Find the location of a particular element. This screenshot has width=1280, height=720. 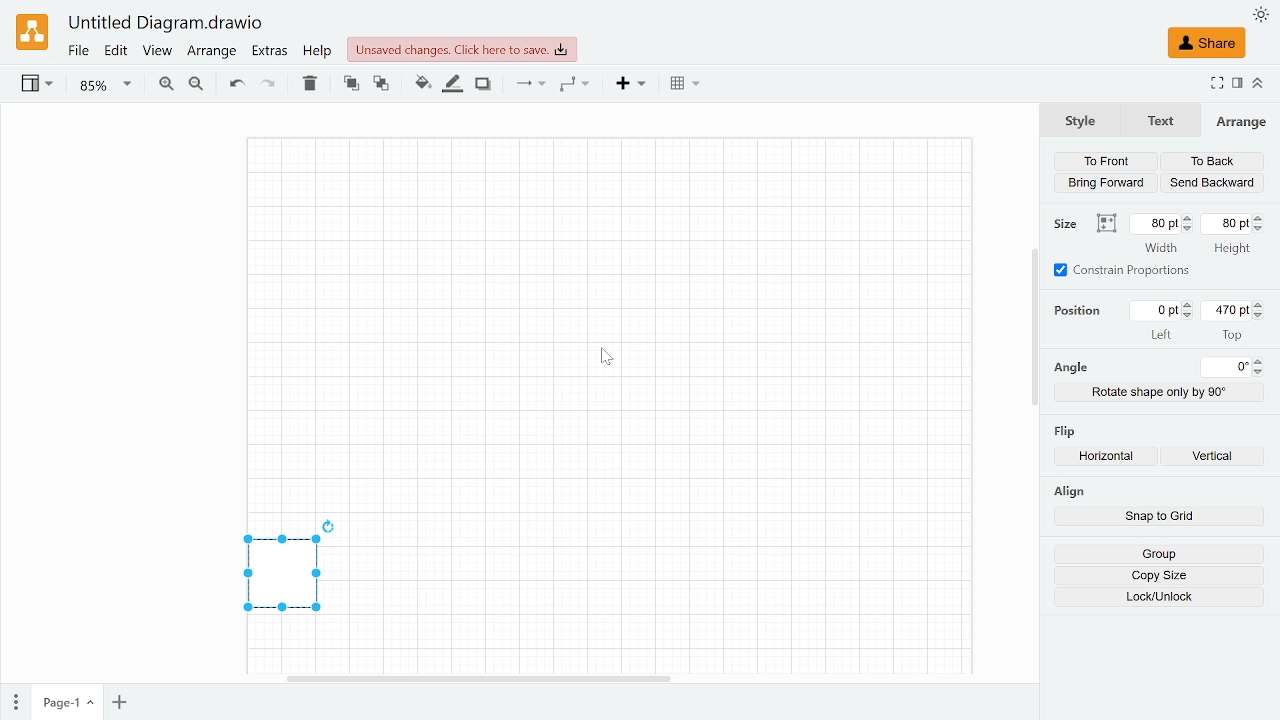

flip is located at coordinates (1067, 429).